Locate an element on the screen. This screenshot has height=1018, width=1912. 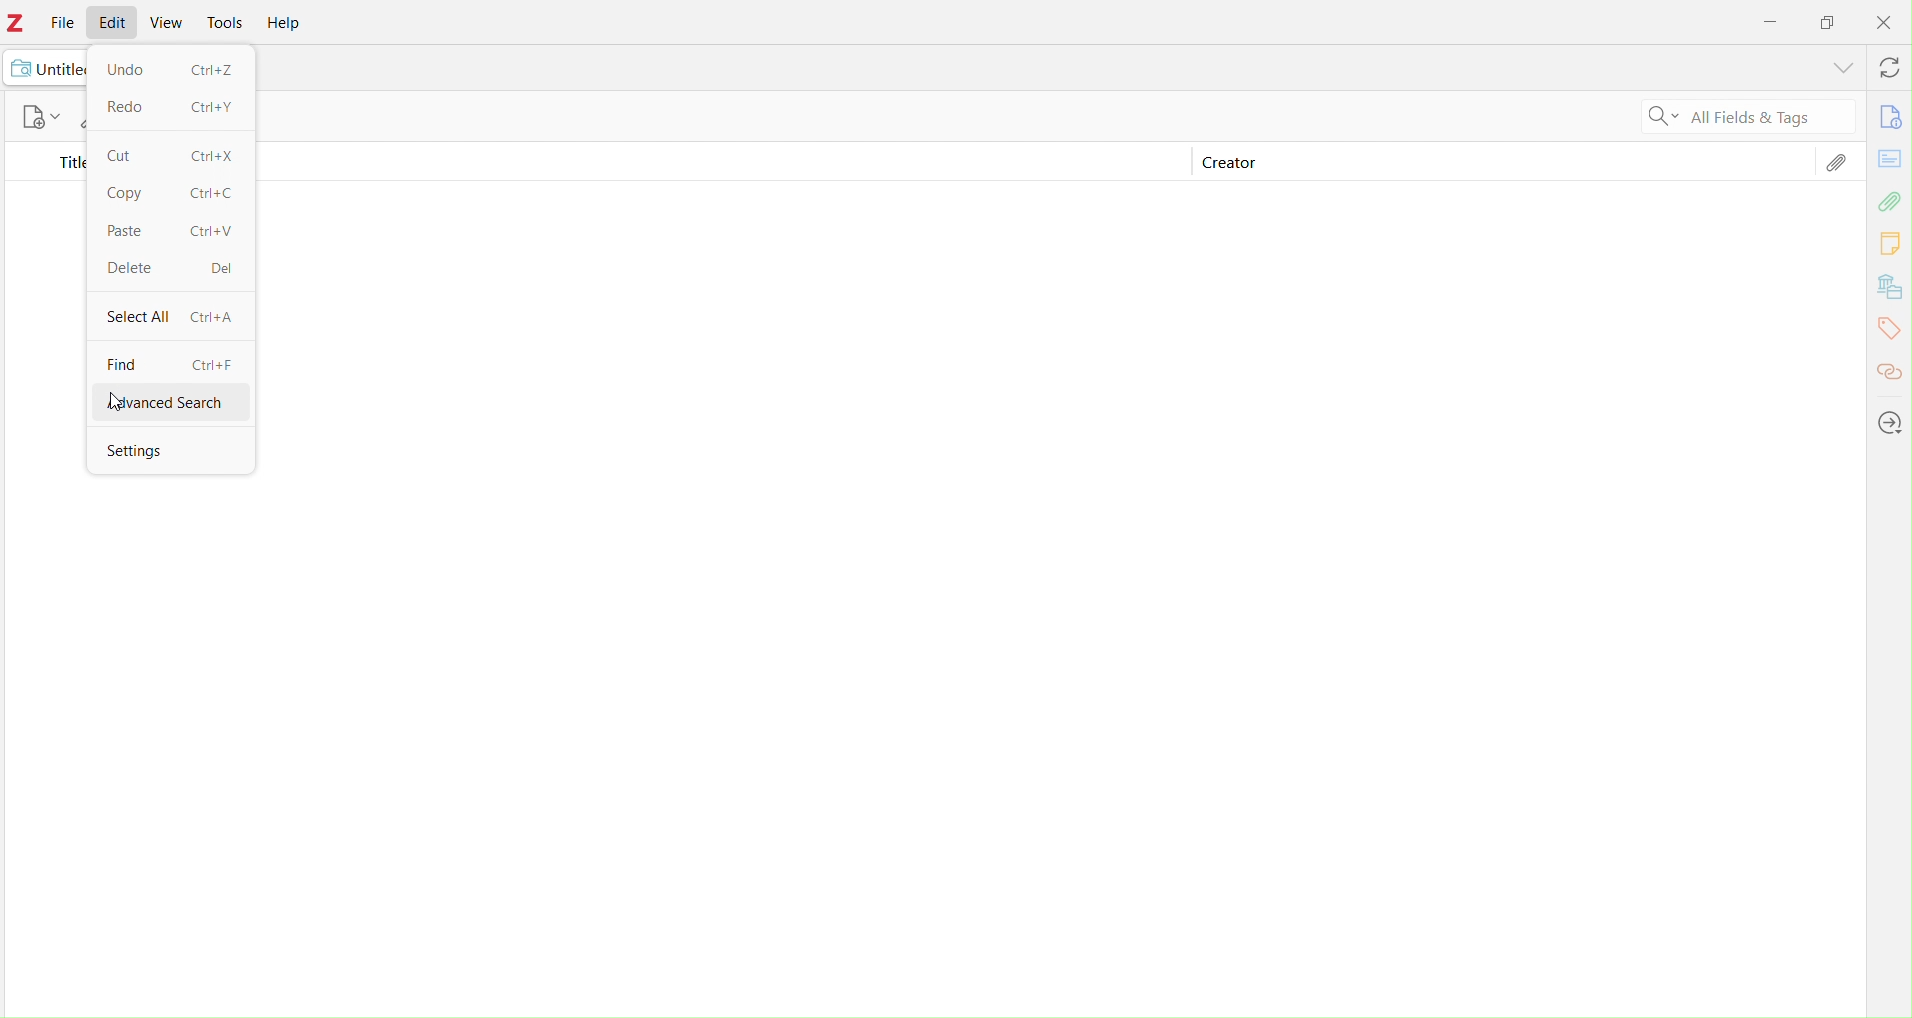
Dropdown is located at coordinates (1835, 69).